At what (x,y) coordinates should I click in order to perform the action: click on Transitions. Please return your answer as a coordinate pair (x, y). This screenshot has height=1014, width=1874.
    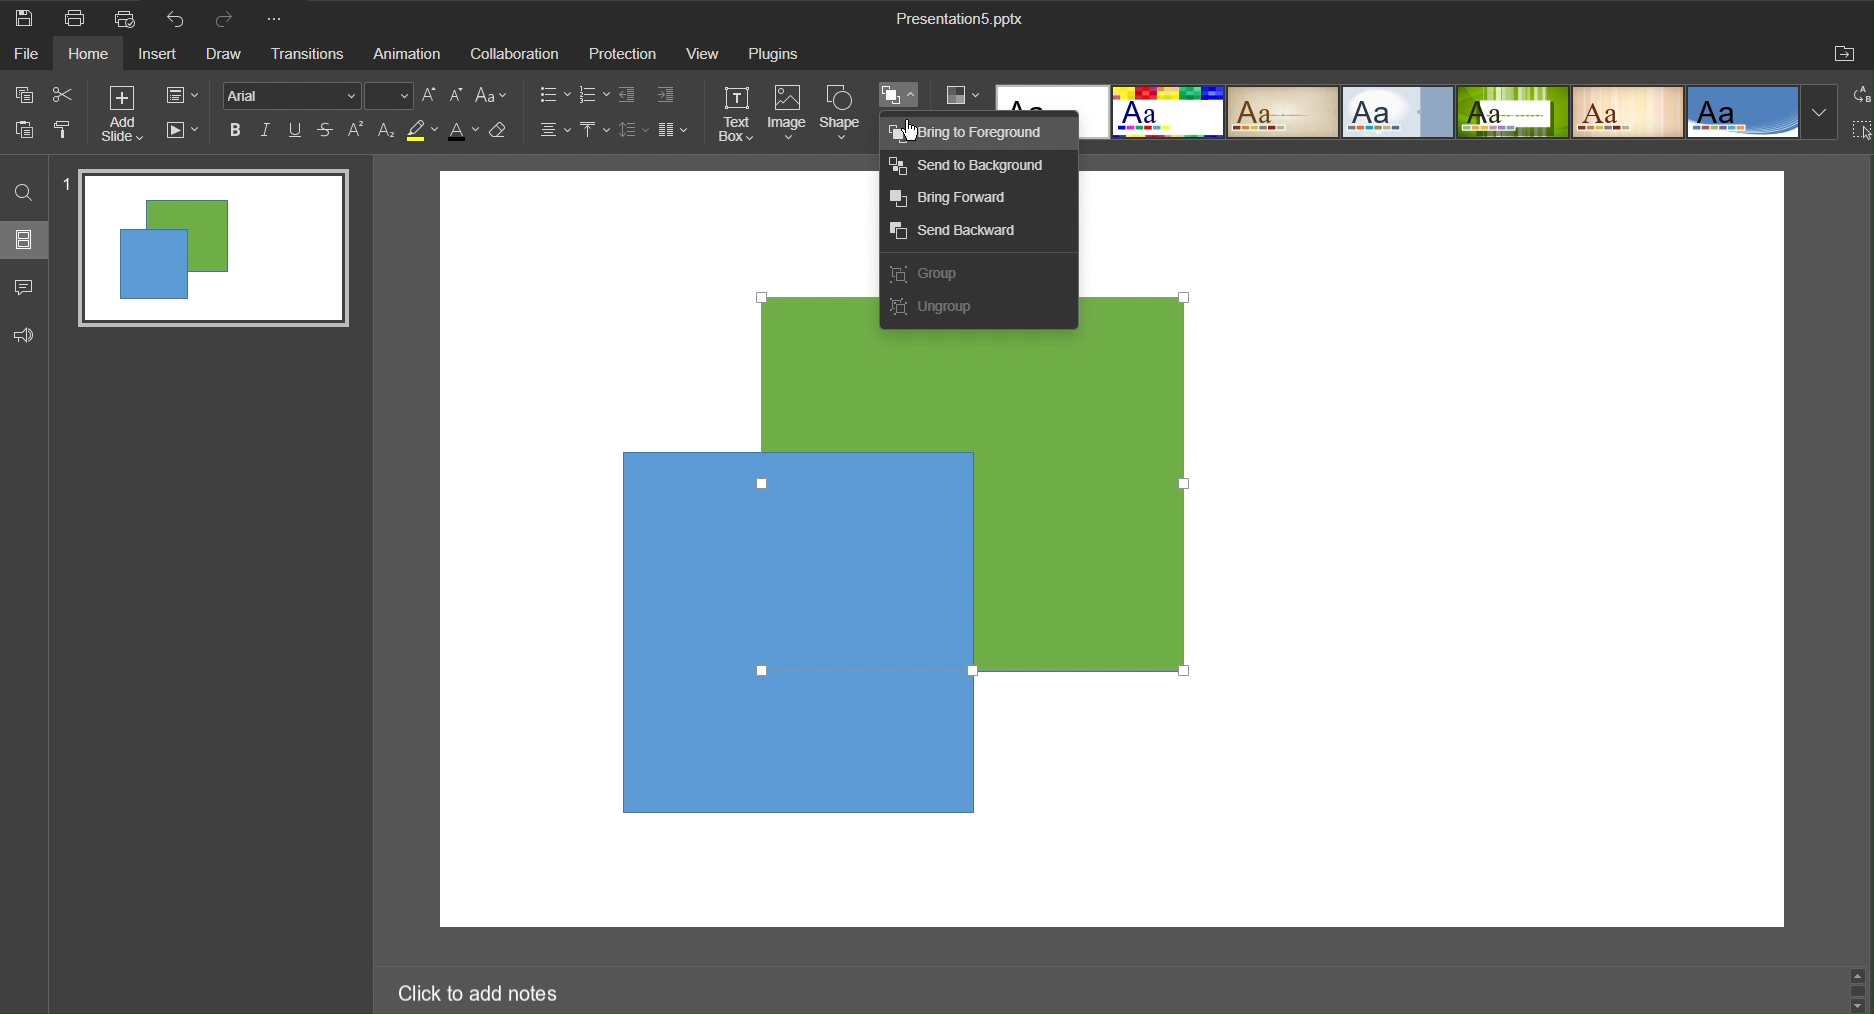
    Looking at the image, I should click on (311, 55).